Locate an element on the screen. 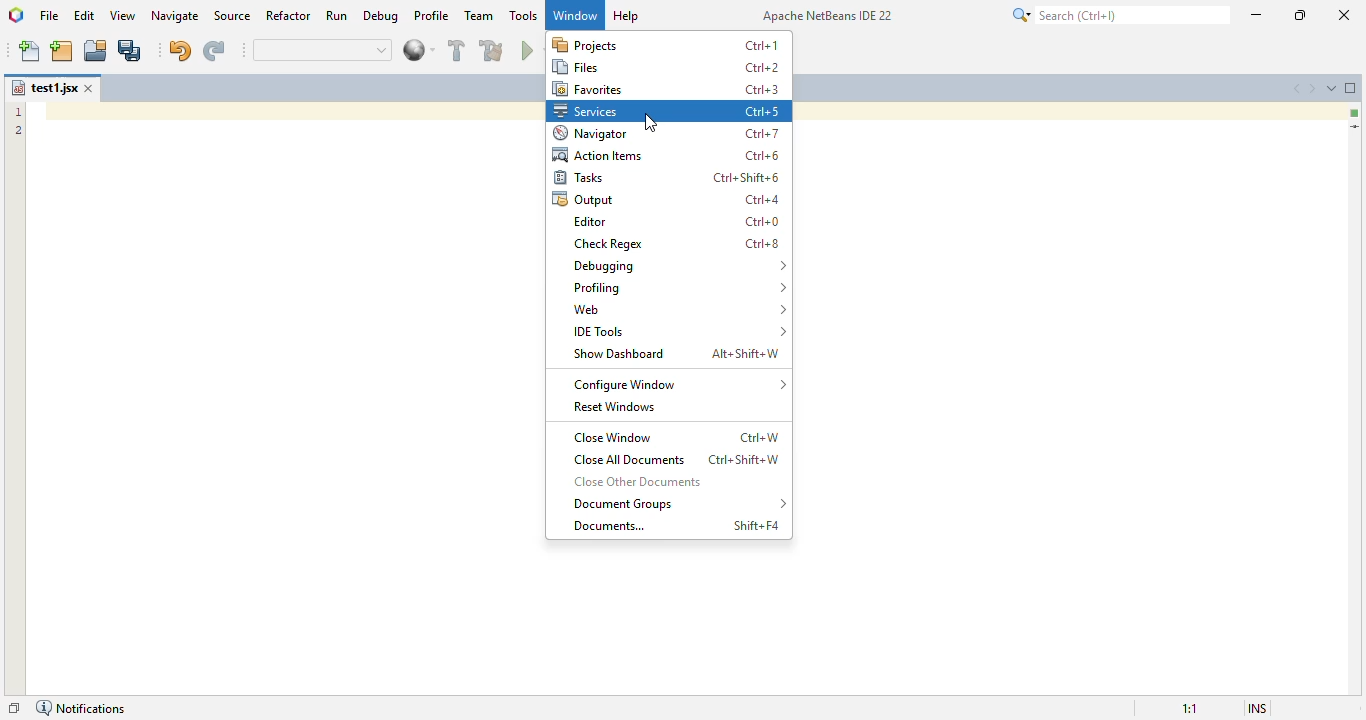 This screenshot has height=720, width=1366. current line is located at coordinates (1354, 128).